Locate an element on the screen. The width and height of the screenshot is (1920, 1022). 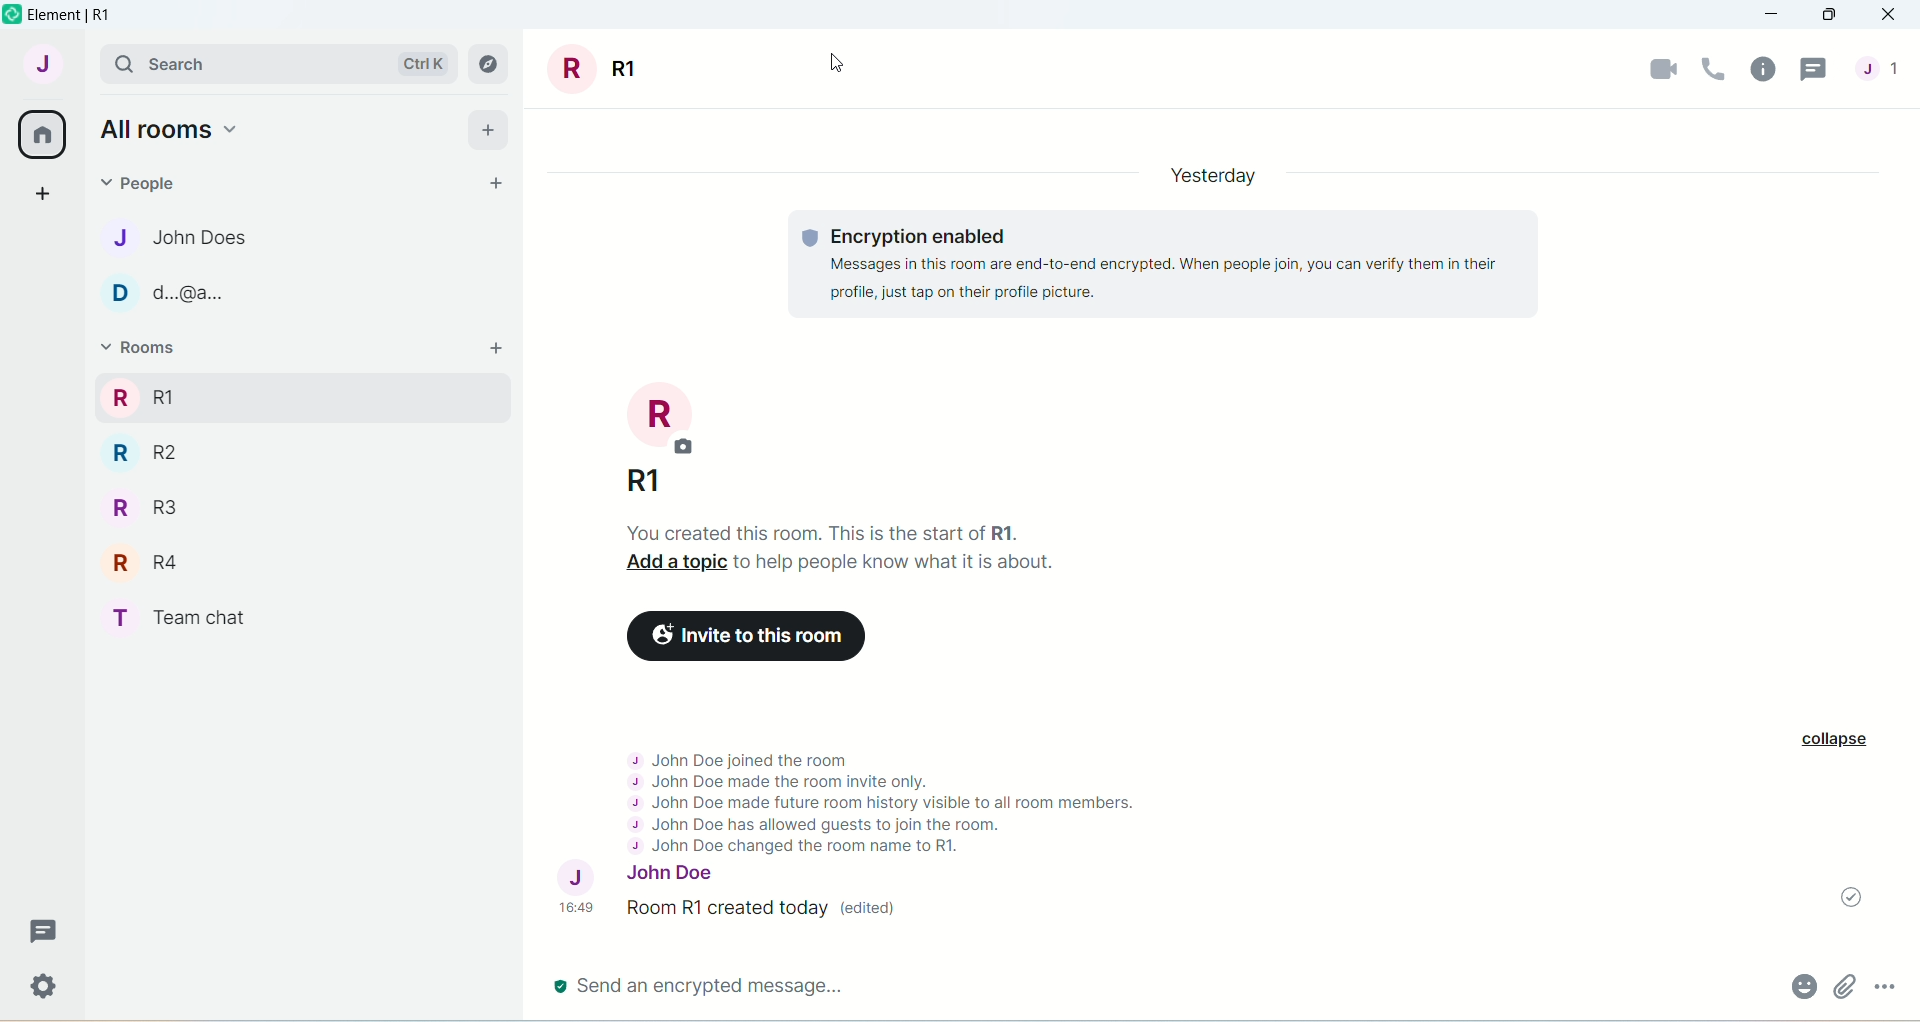
collapse is located at coordinates (1837, 741).